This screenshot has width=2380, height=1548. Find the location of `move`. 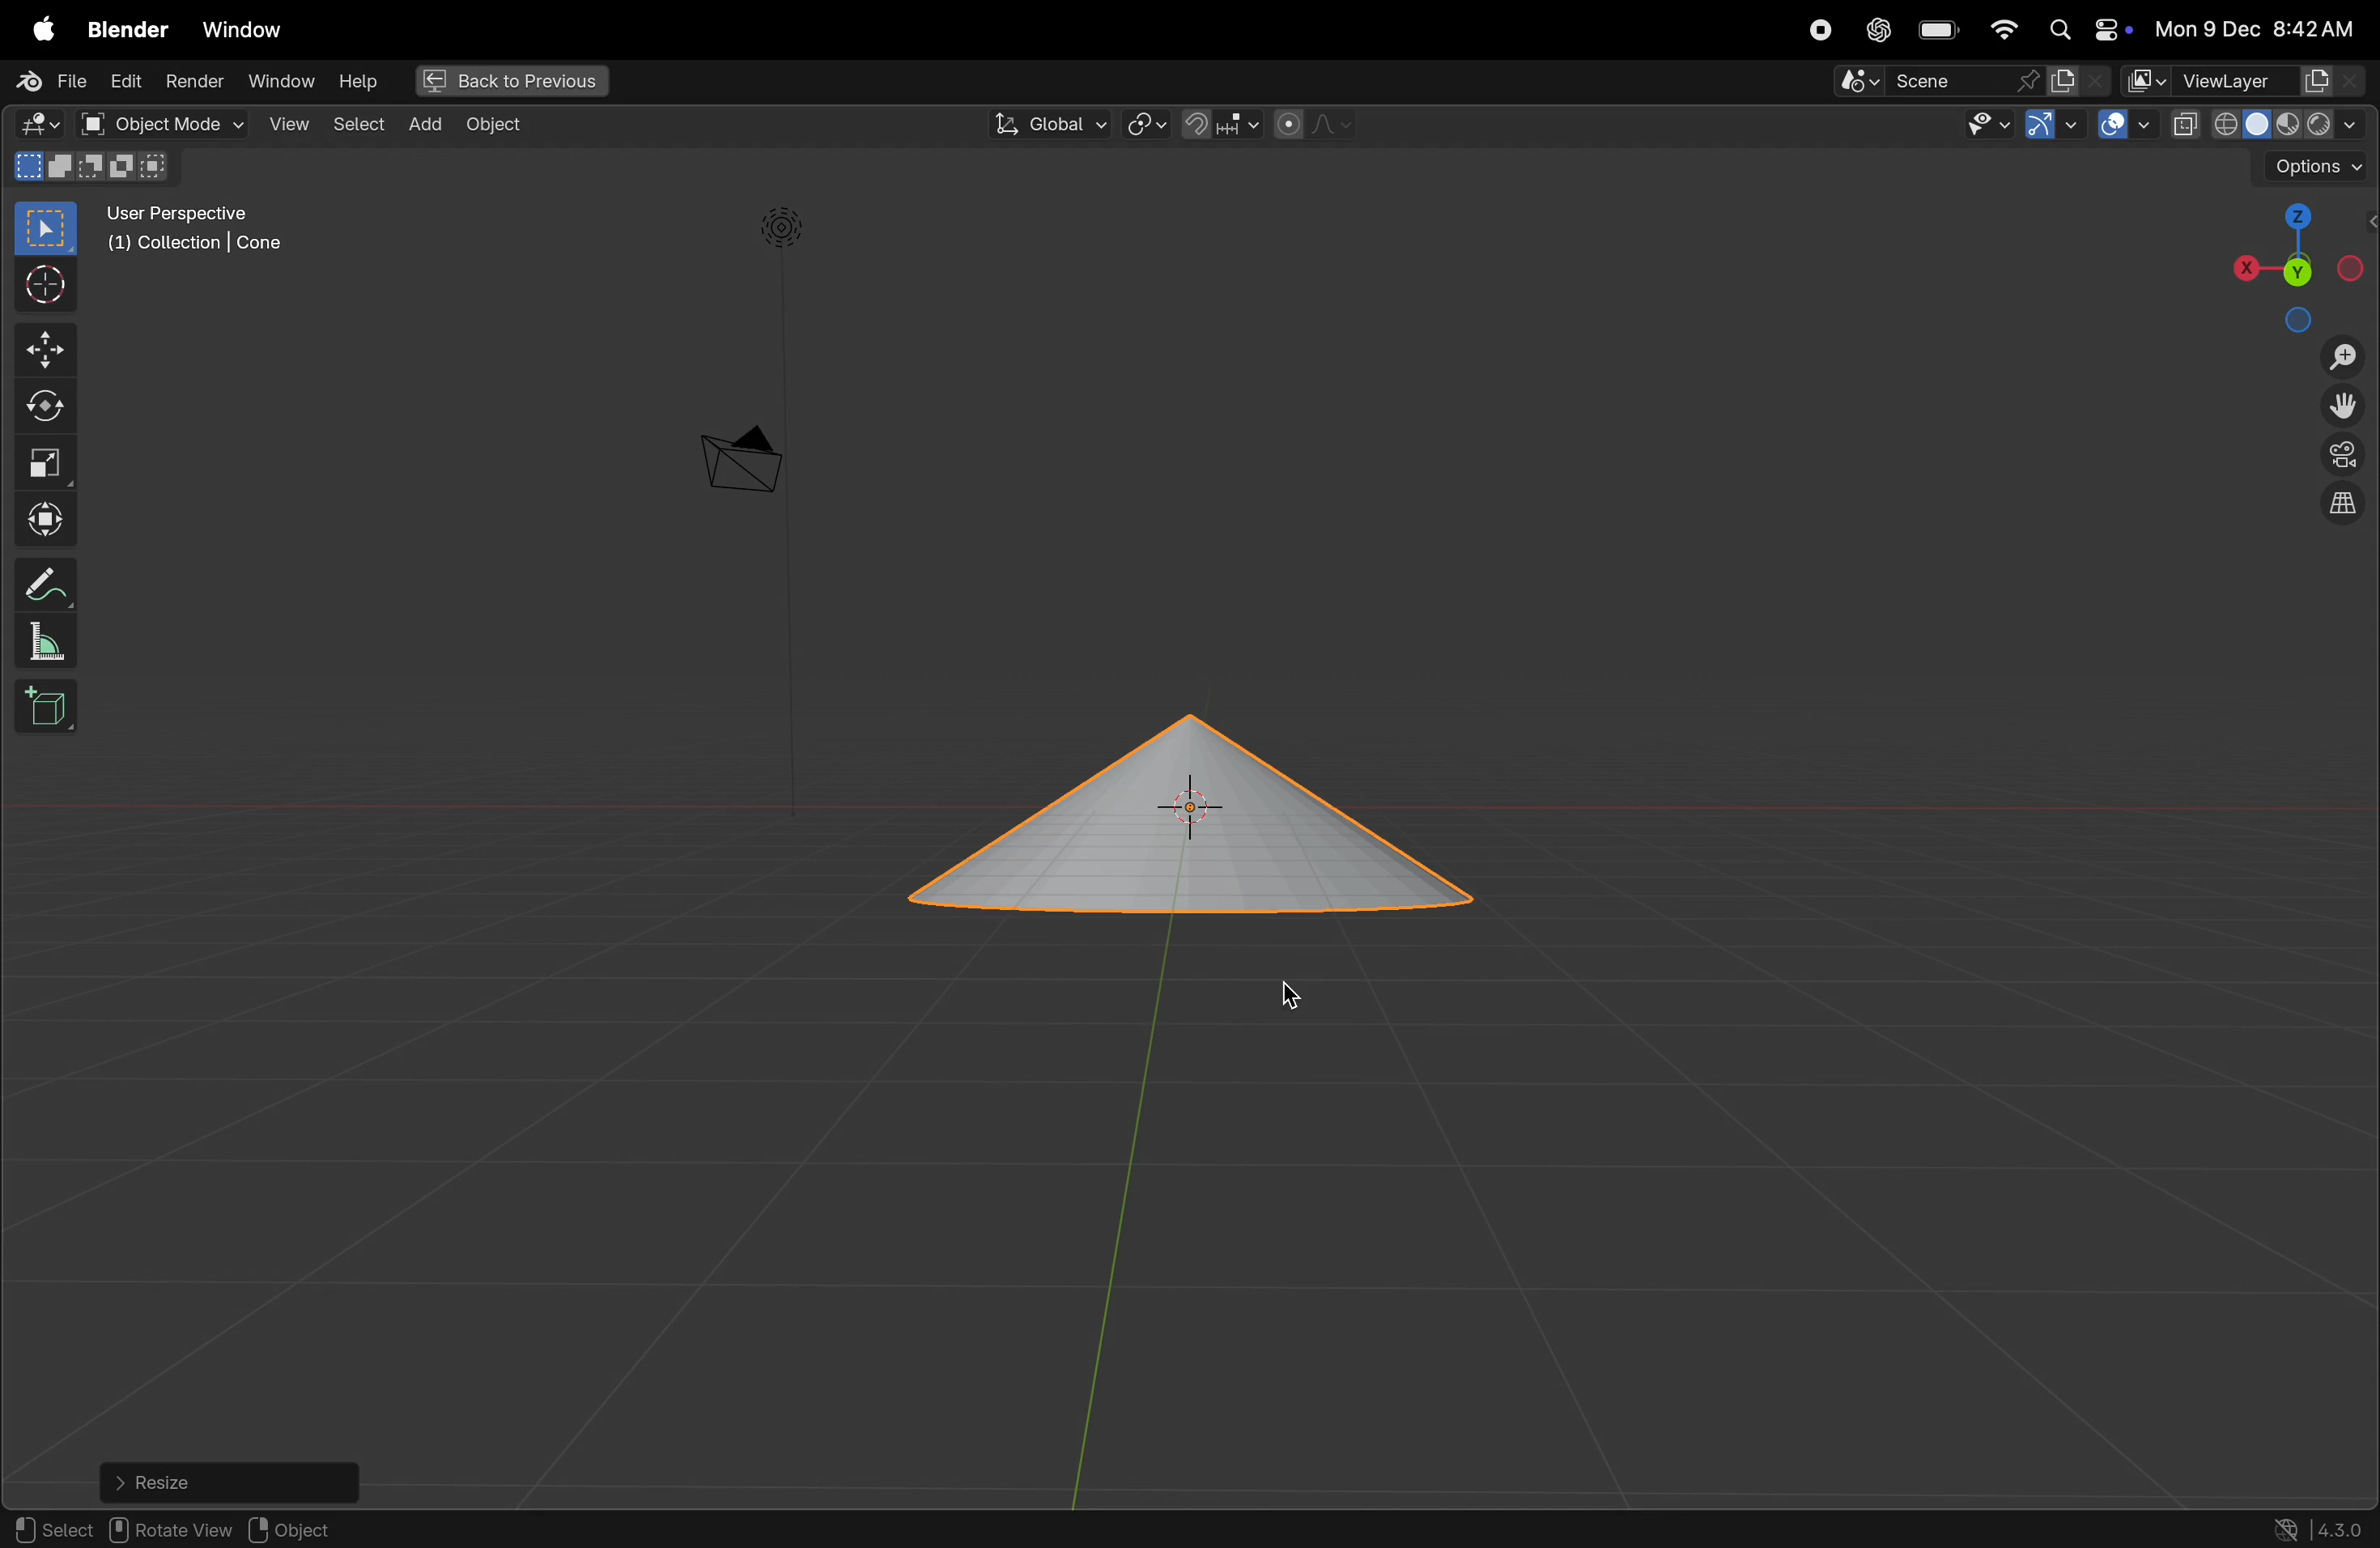

move is located at coordinates (41, 349).